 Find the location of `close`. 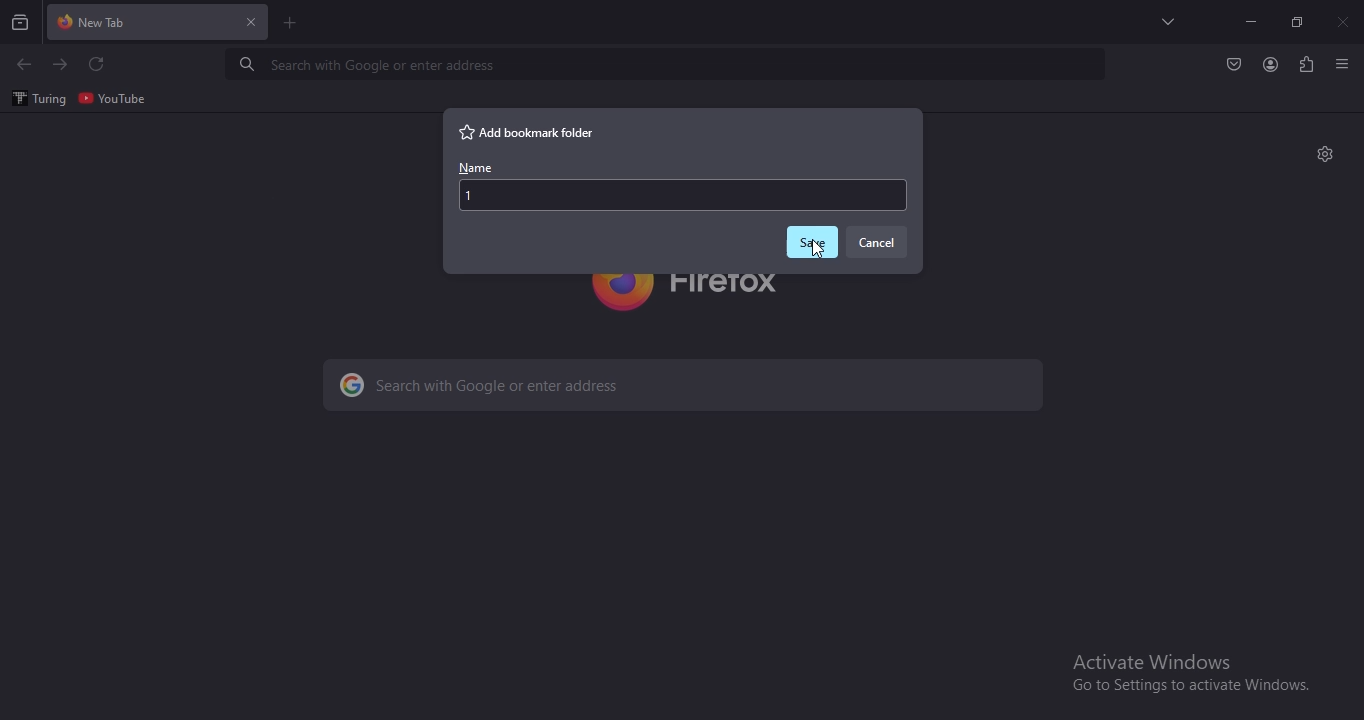

close is located at coordinates (1345, 21).